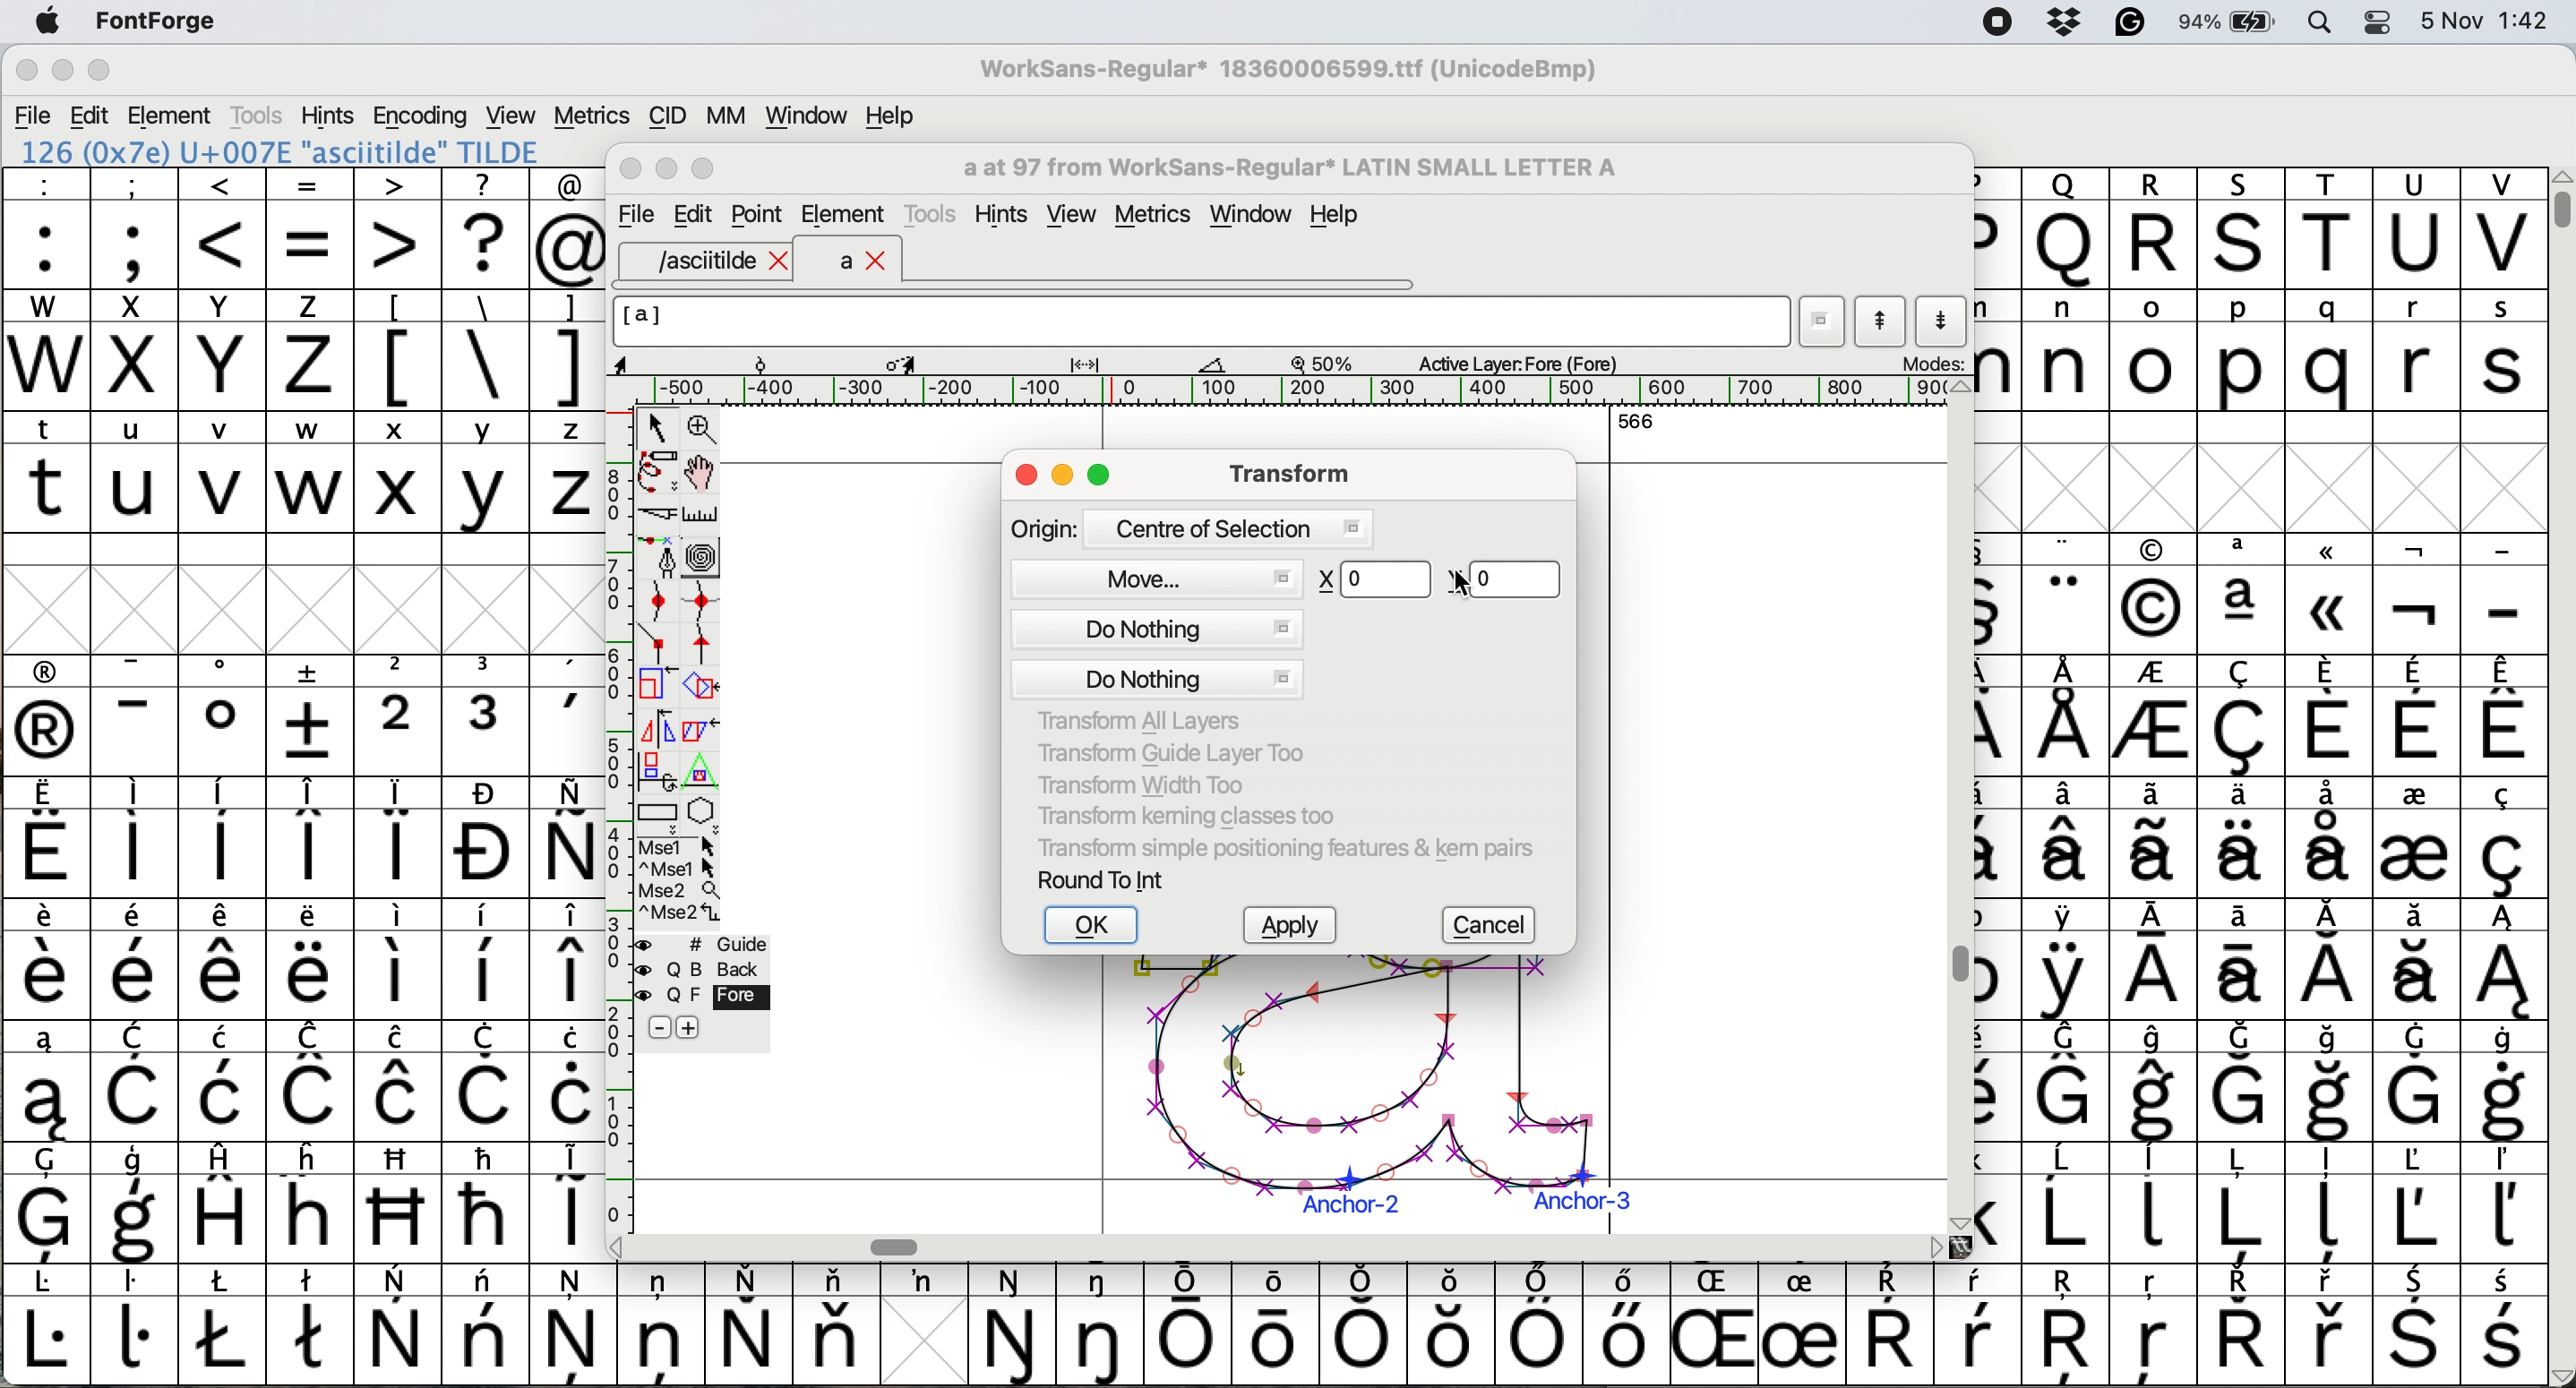  I want to click on symbol, so click(487, 1081).